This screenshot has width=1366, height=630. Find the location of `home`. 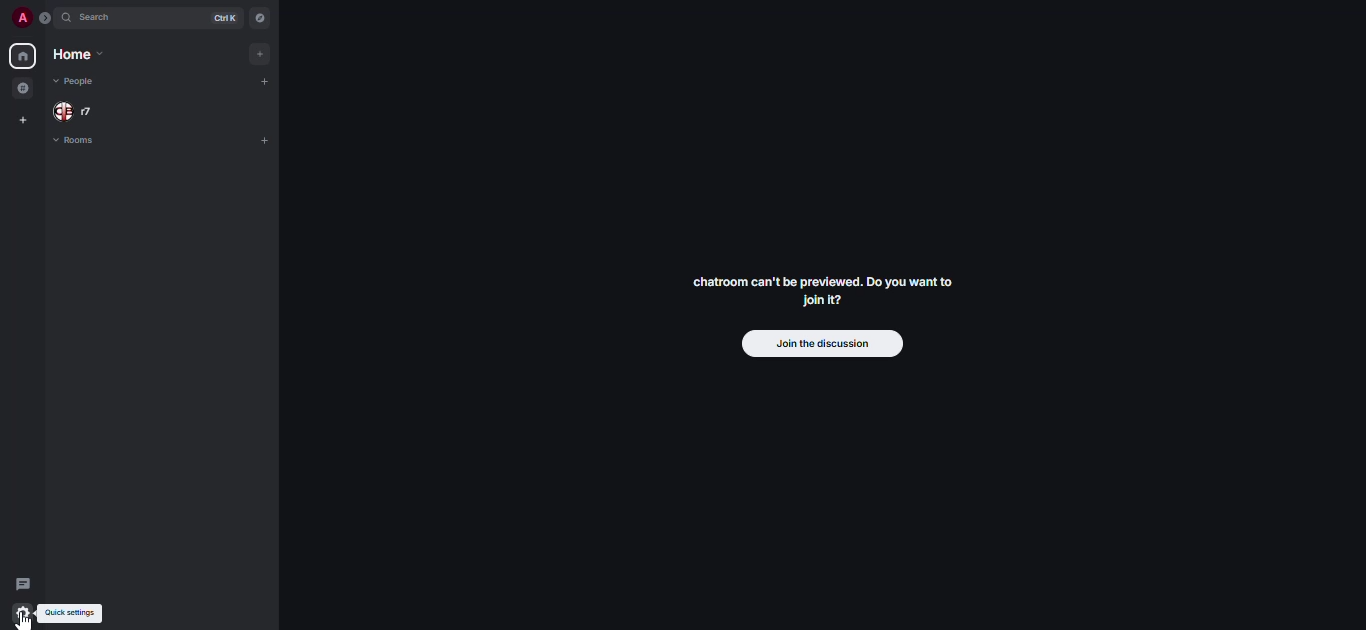

home is located at coordinates (77, 55).